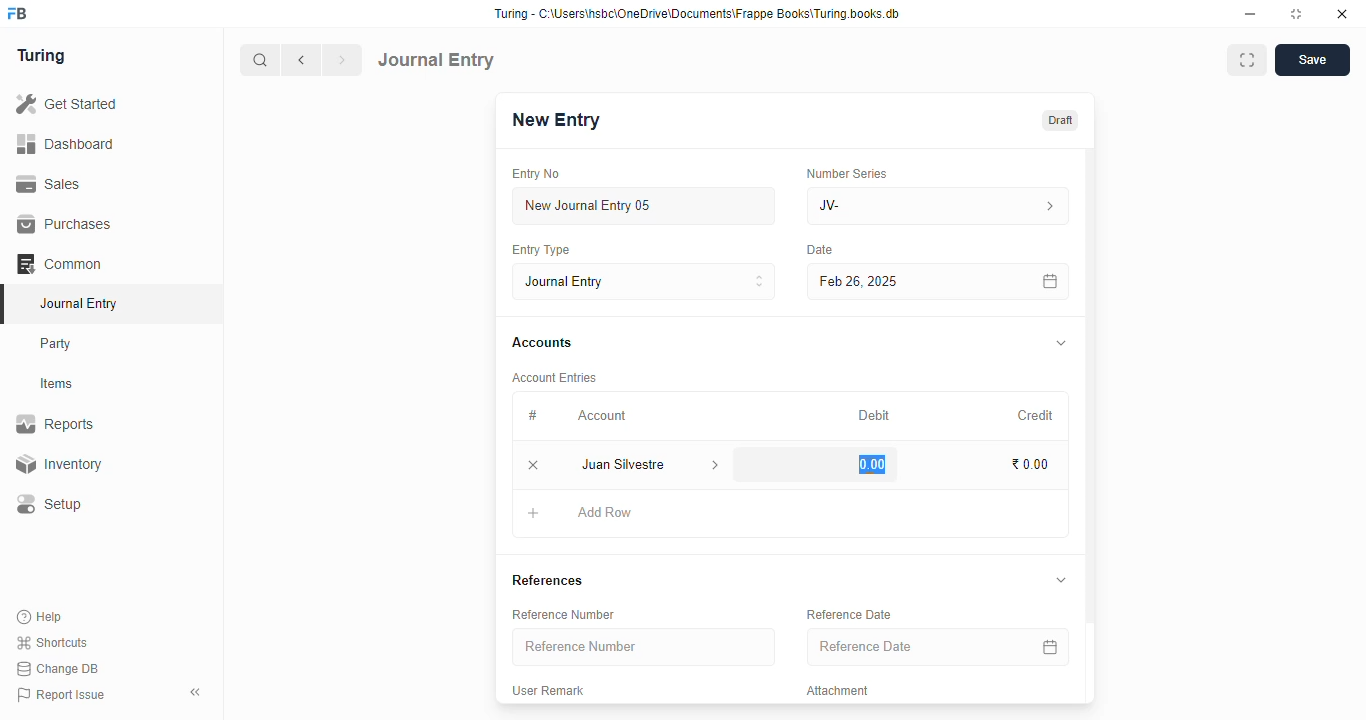  I want to click on account information, so click(716, 465).